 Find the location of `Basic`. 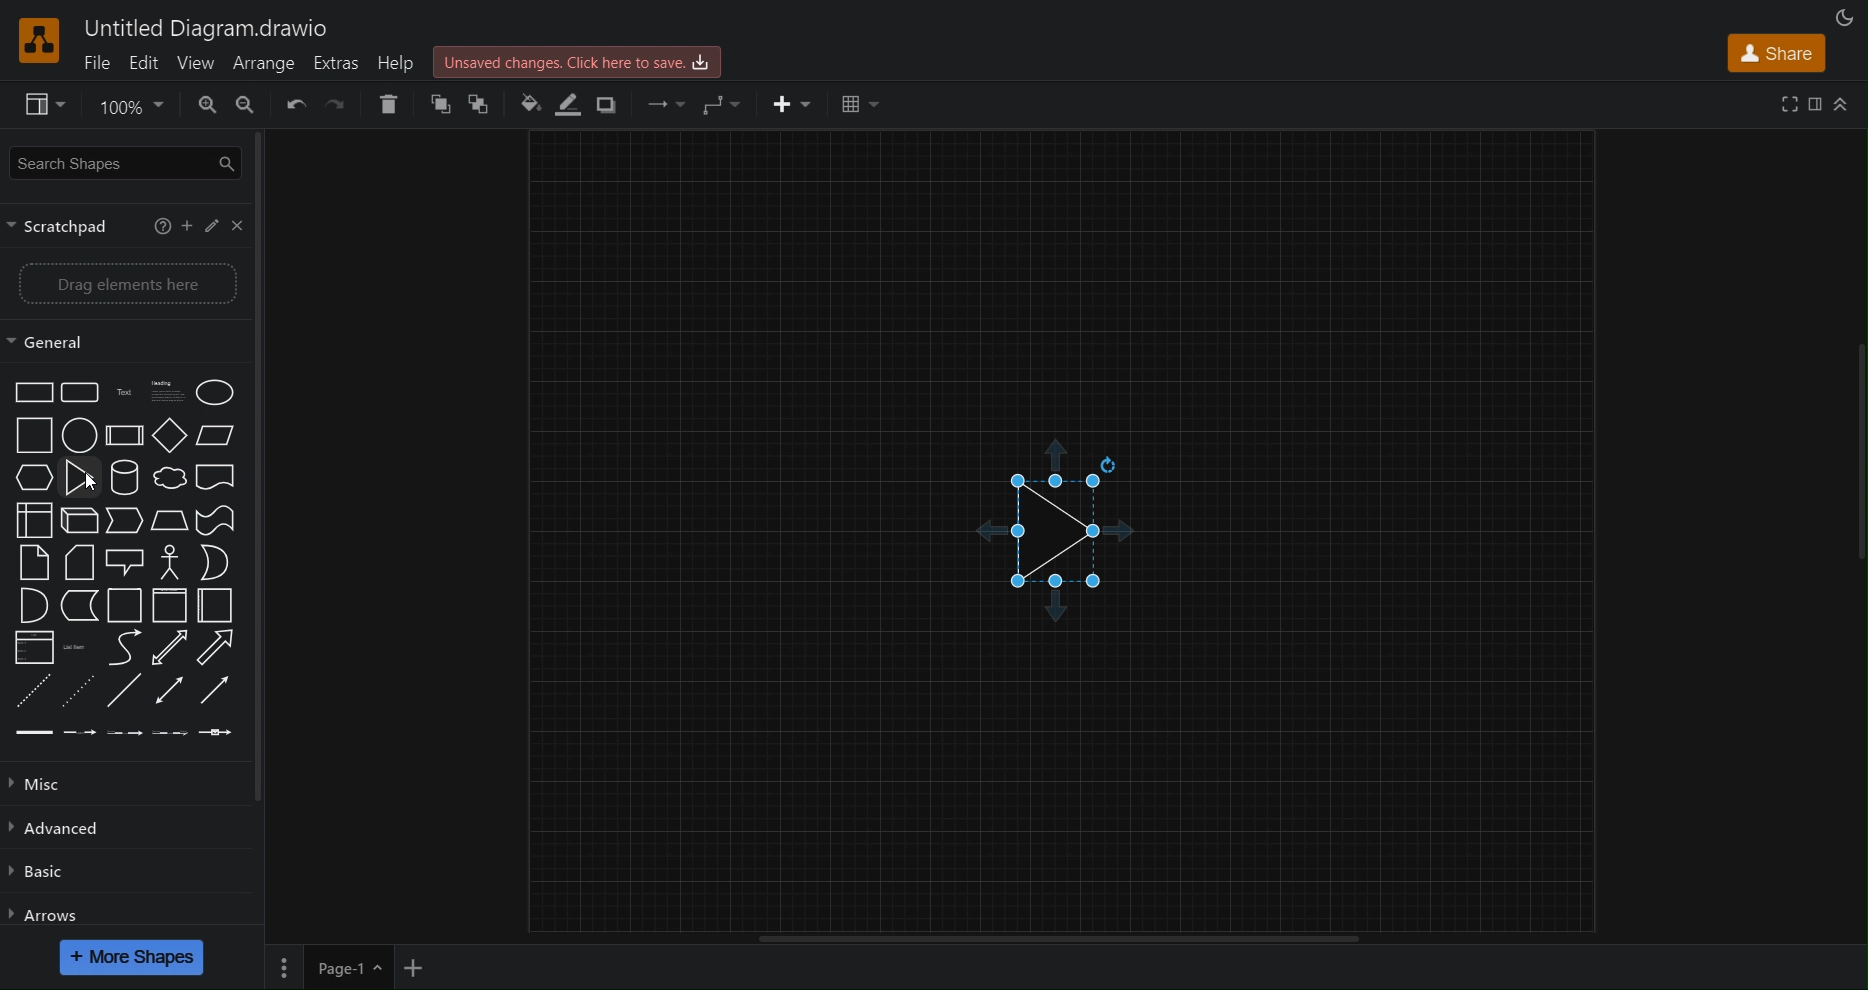

Basic is located at coordinates (50, 875).